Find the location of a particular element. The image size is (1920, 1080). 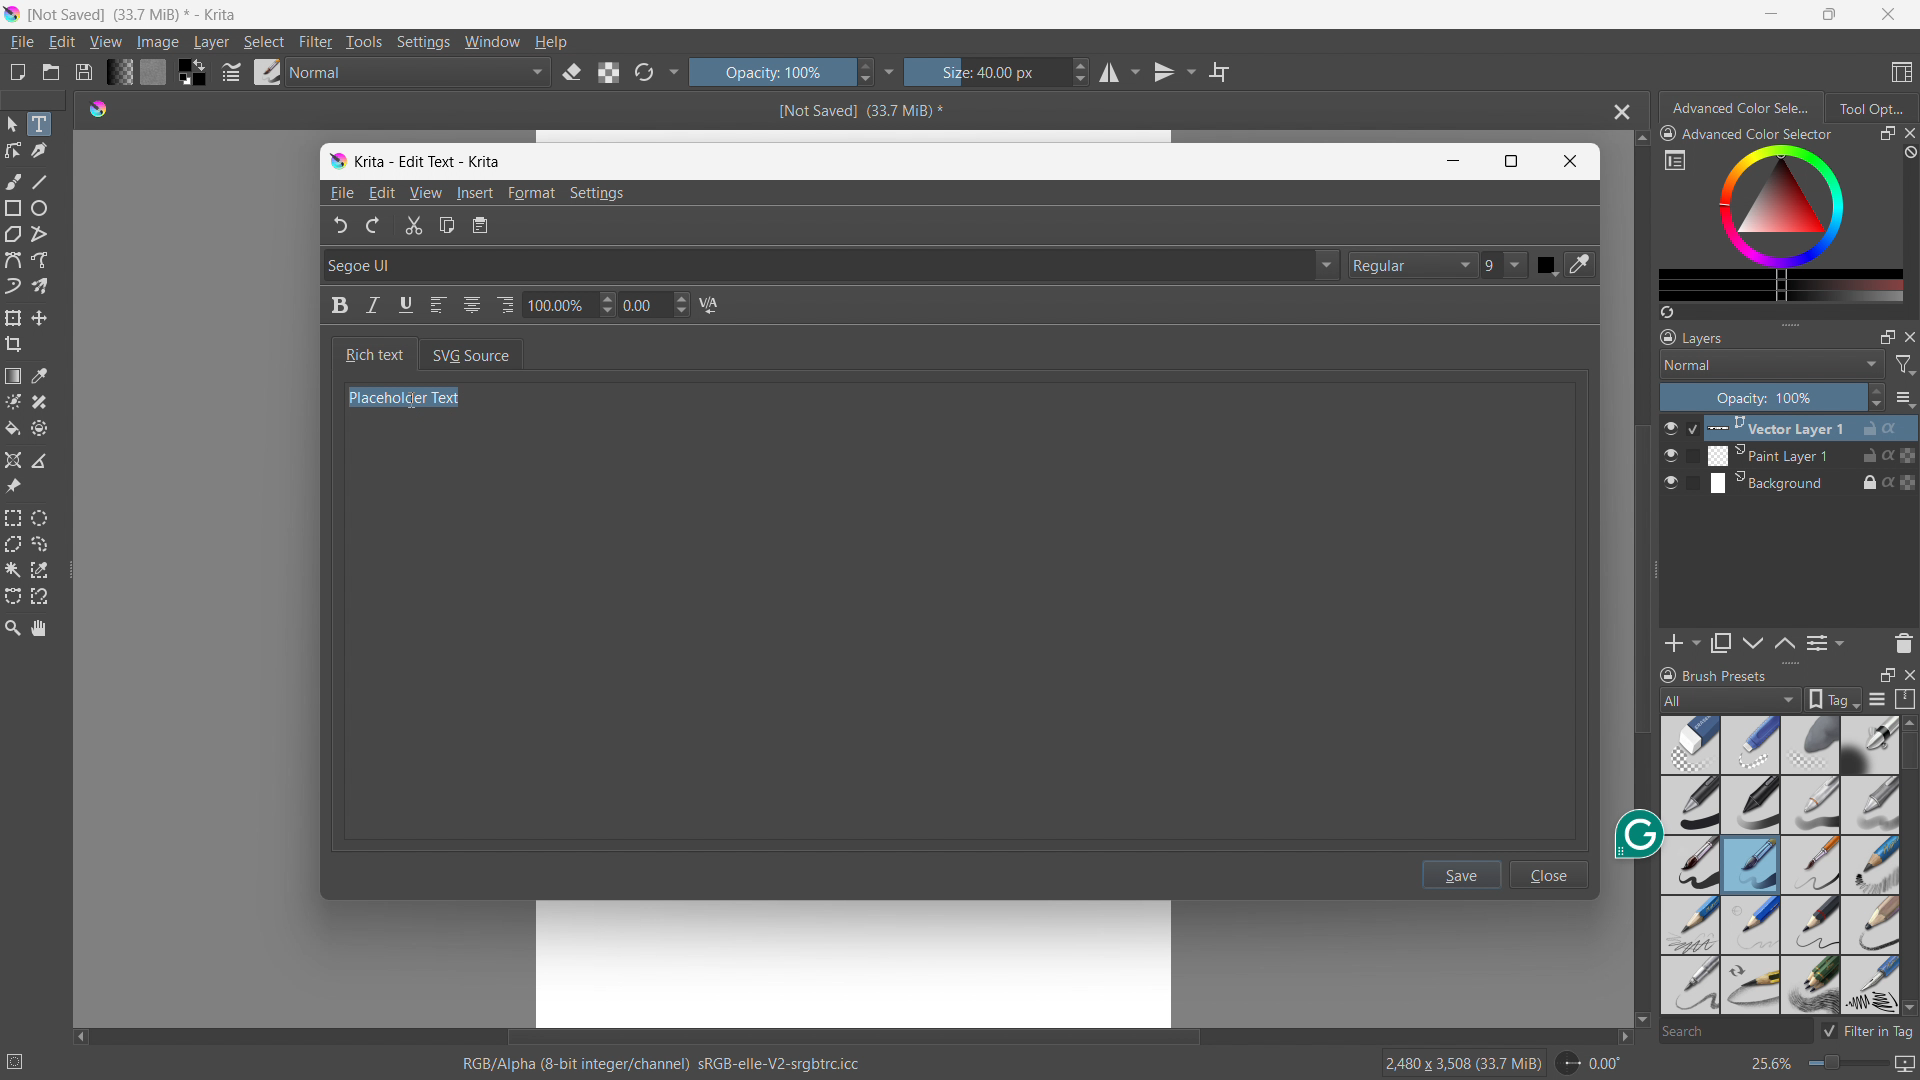

close document is located at coordinates (1617, 112).